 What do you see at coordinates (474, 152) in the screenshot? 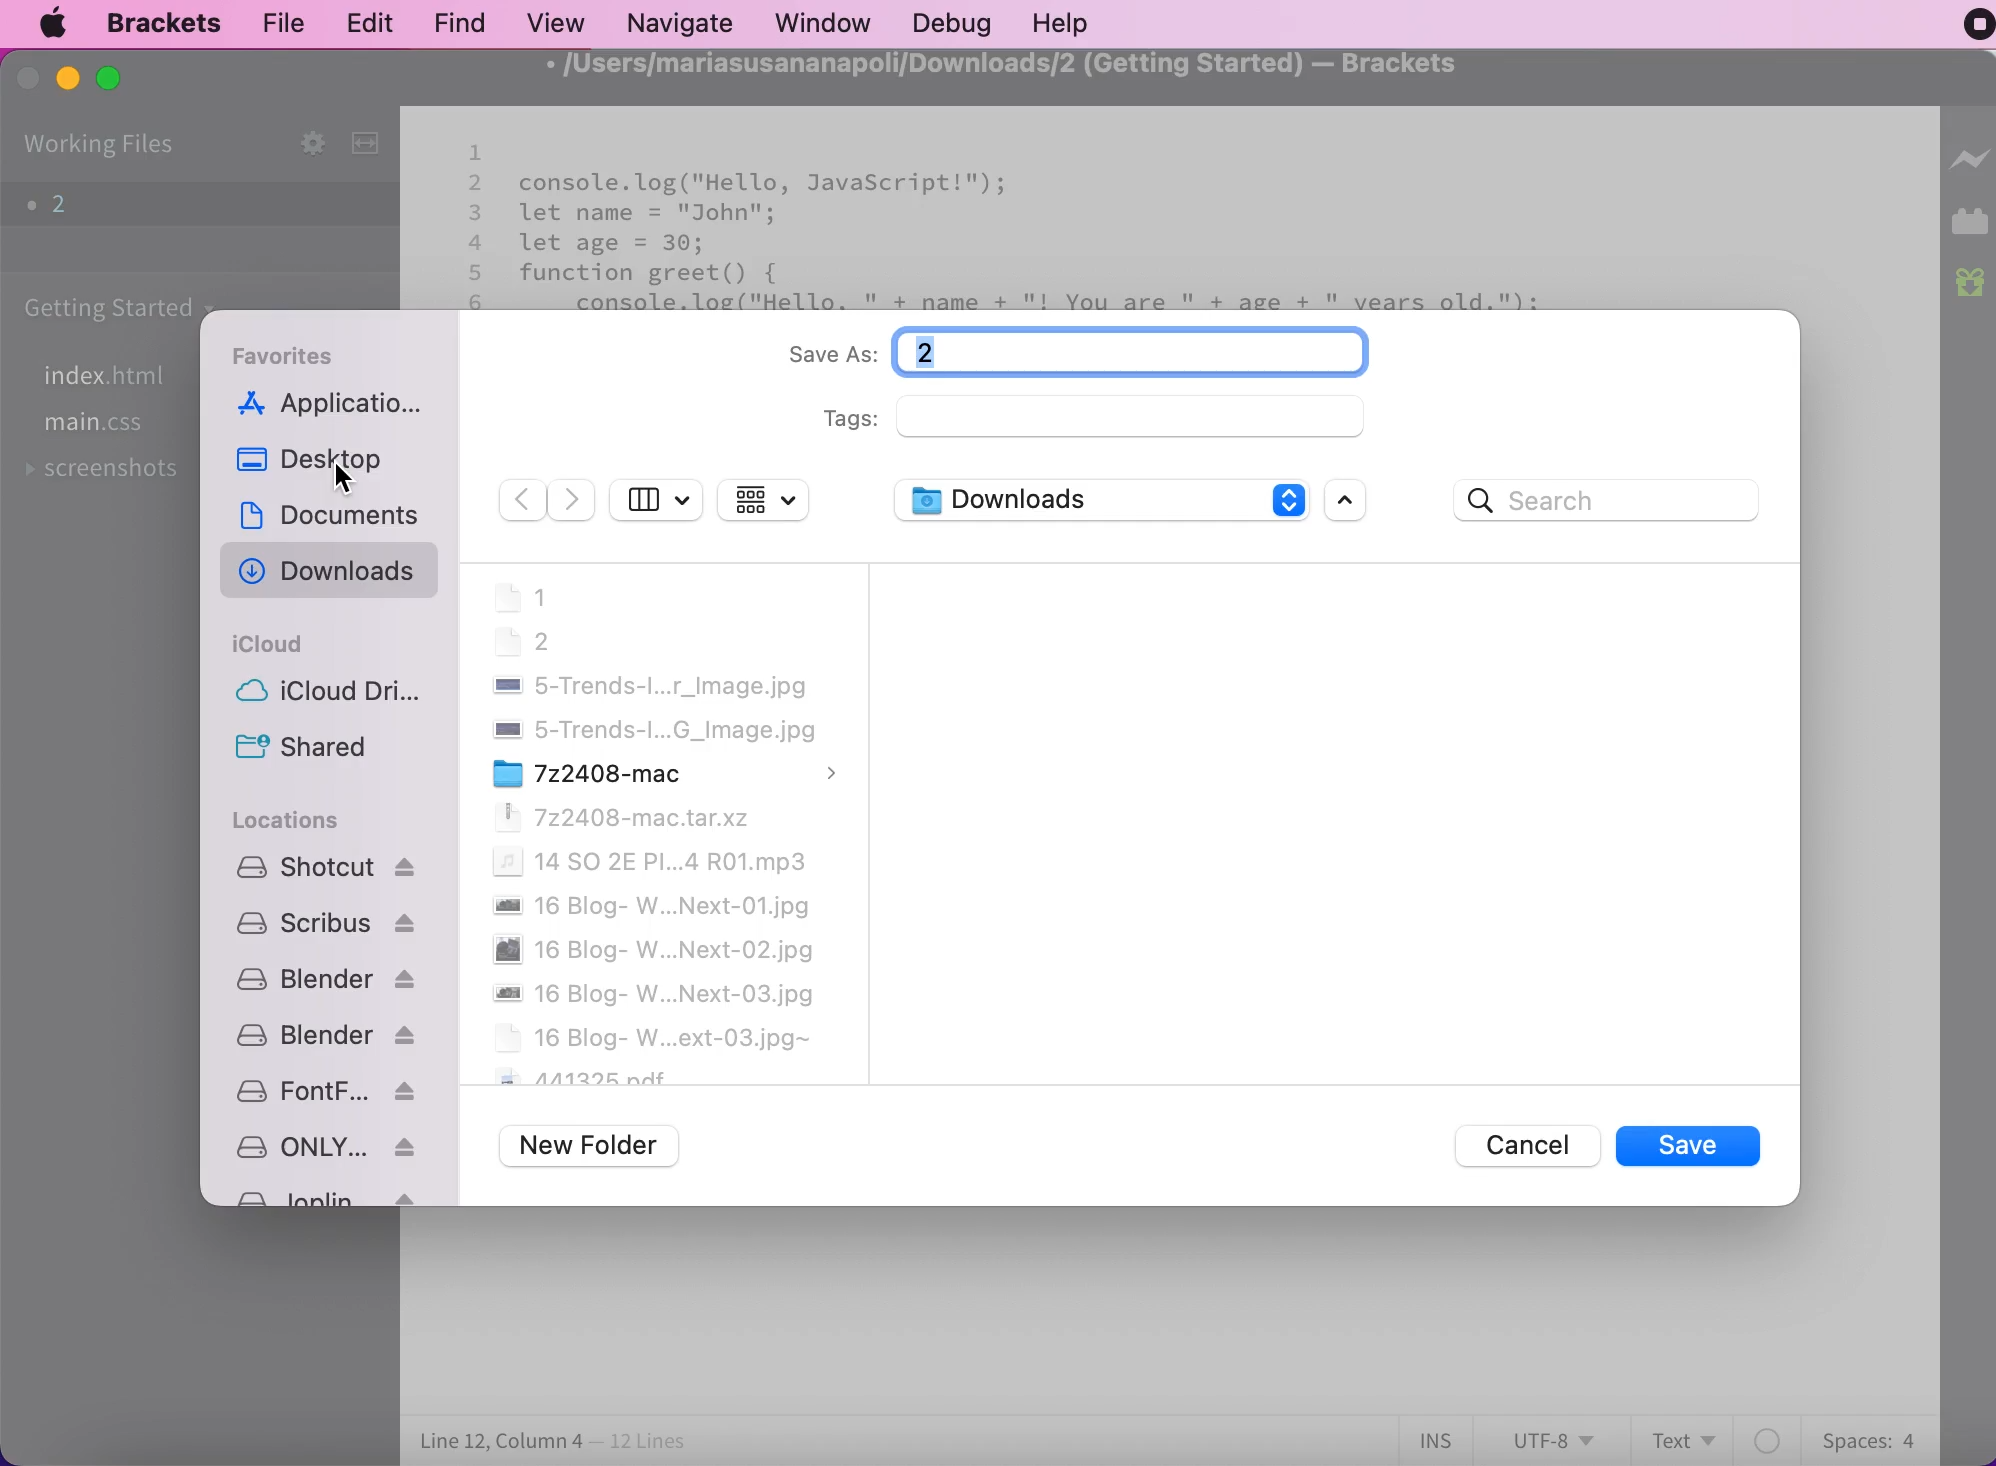
I see `1` at bounding box center [474, 152].